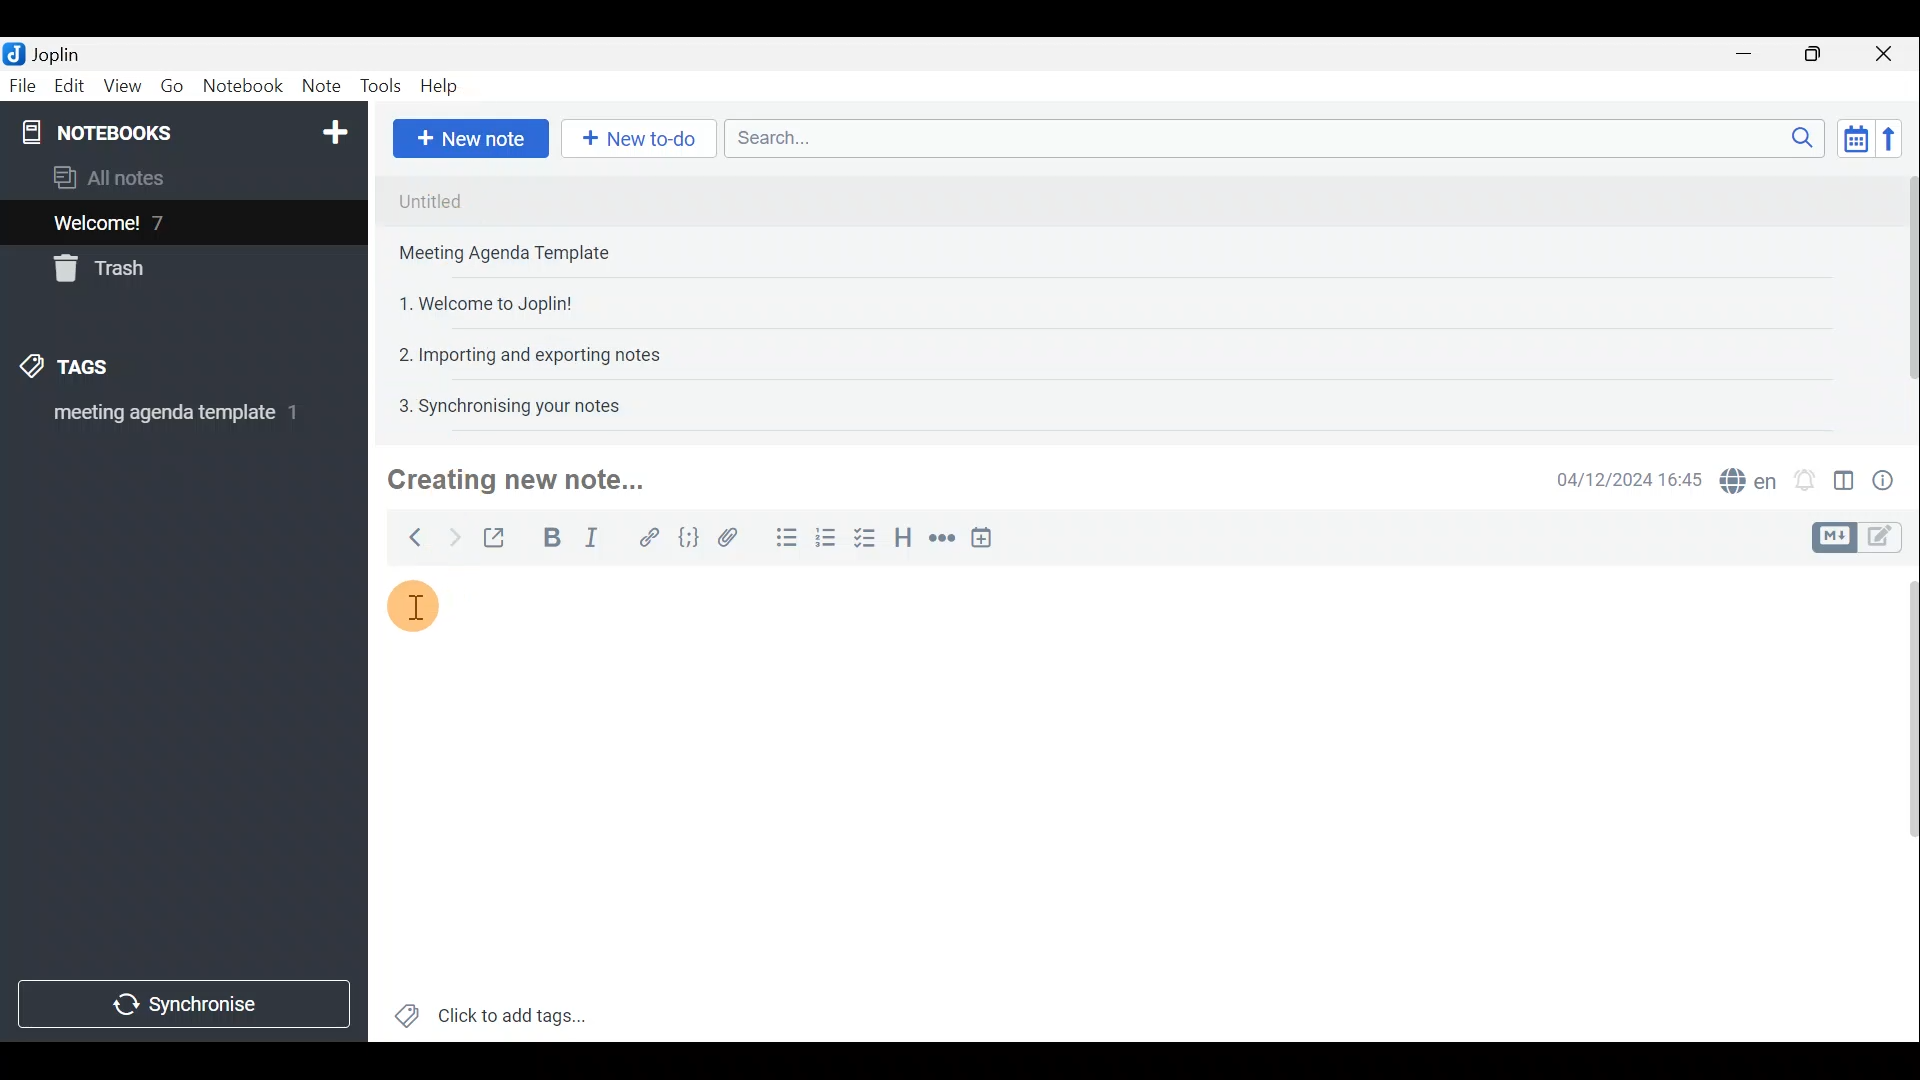  I want to click on Help, so click(442, 88).